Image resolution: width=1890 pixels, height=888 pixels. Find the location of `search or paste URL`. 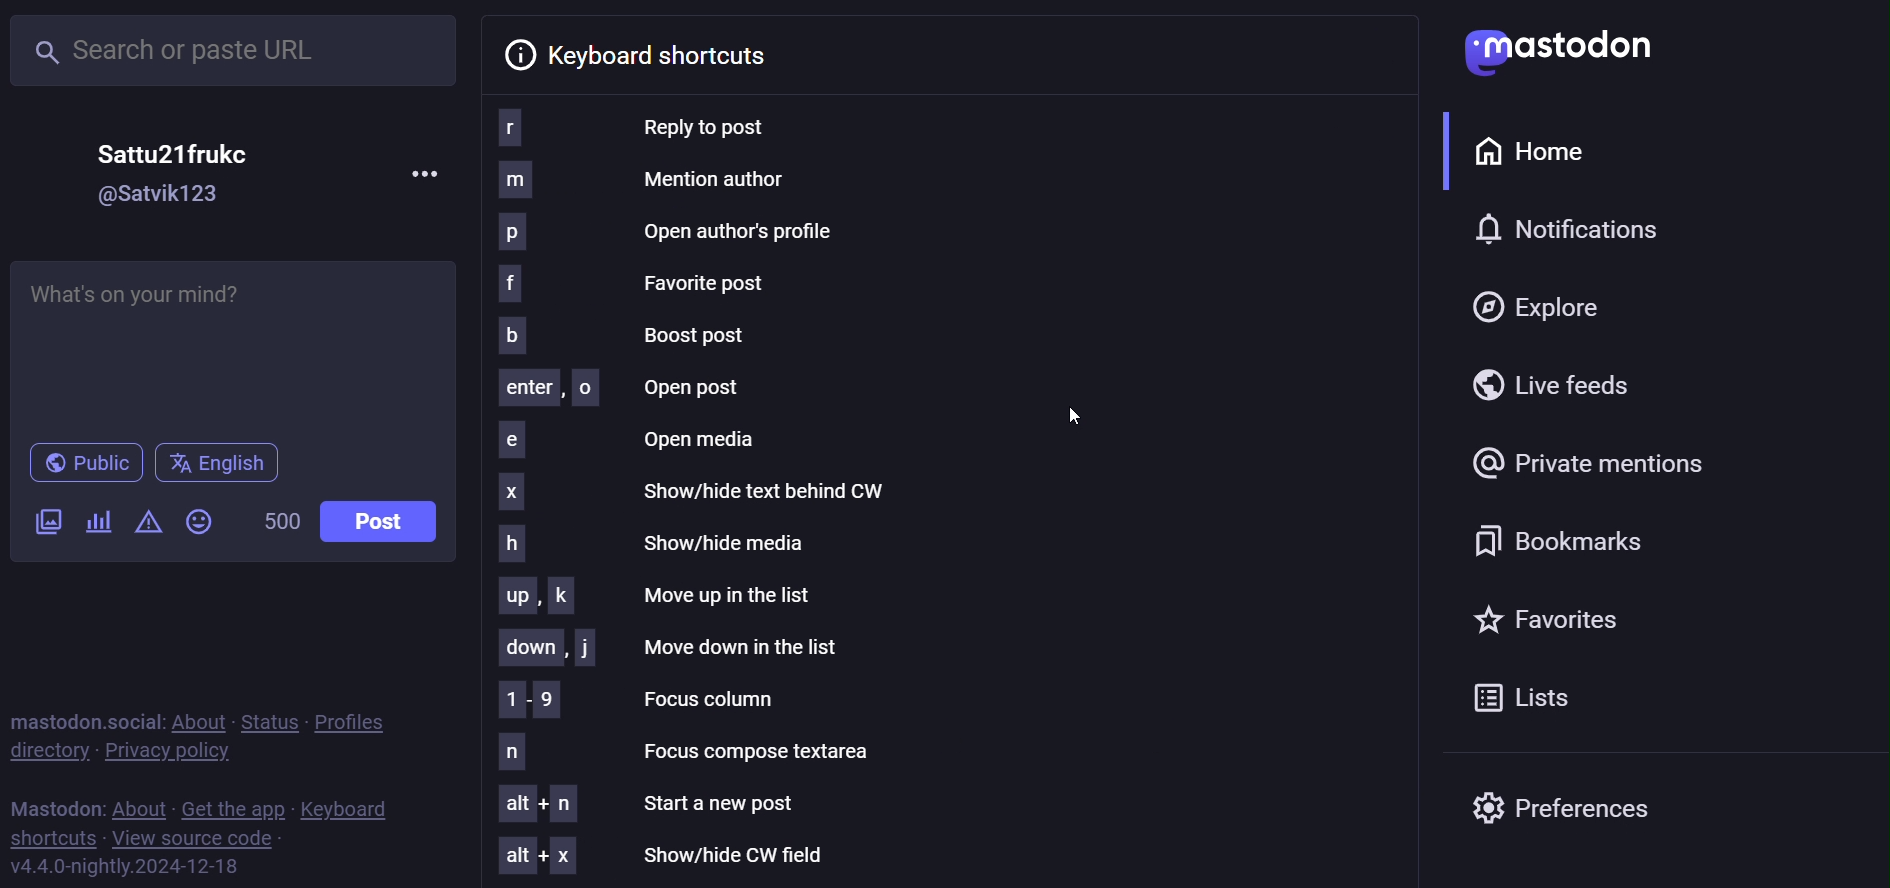

search or paste URL is located at coordinates (234, 48).